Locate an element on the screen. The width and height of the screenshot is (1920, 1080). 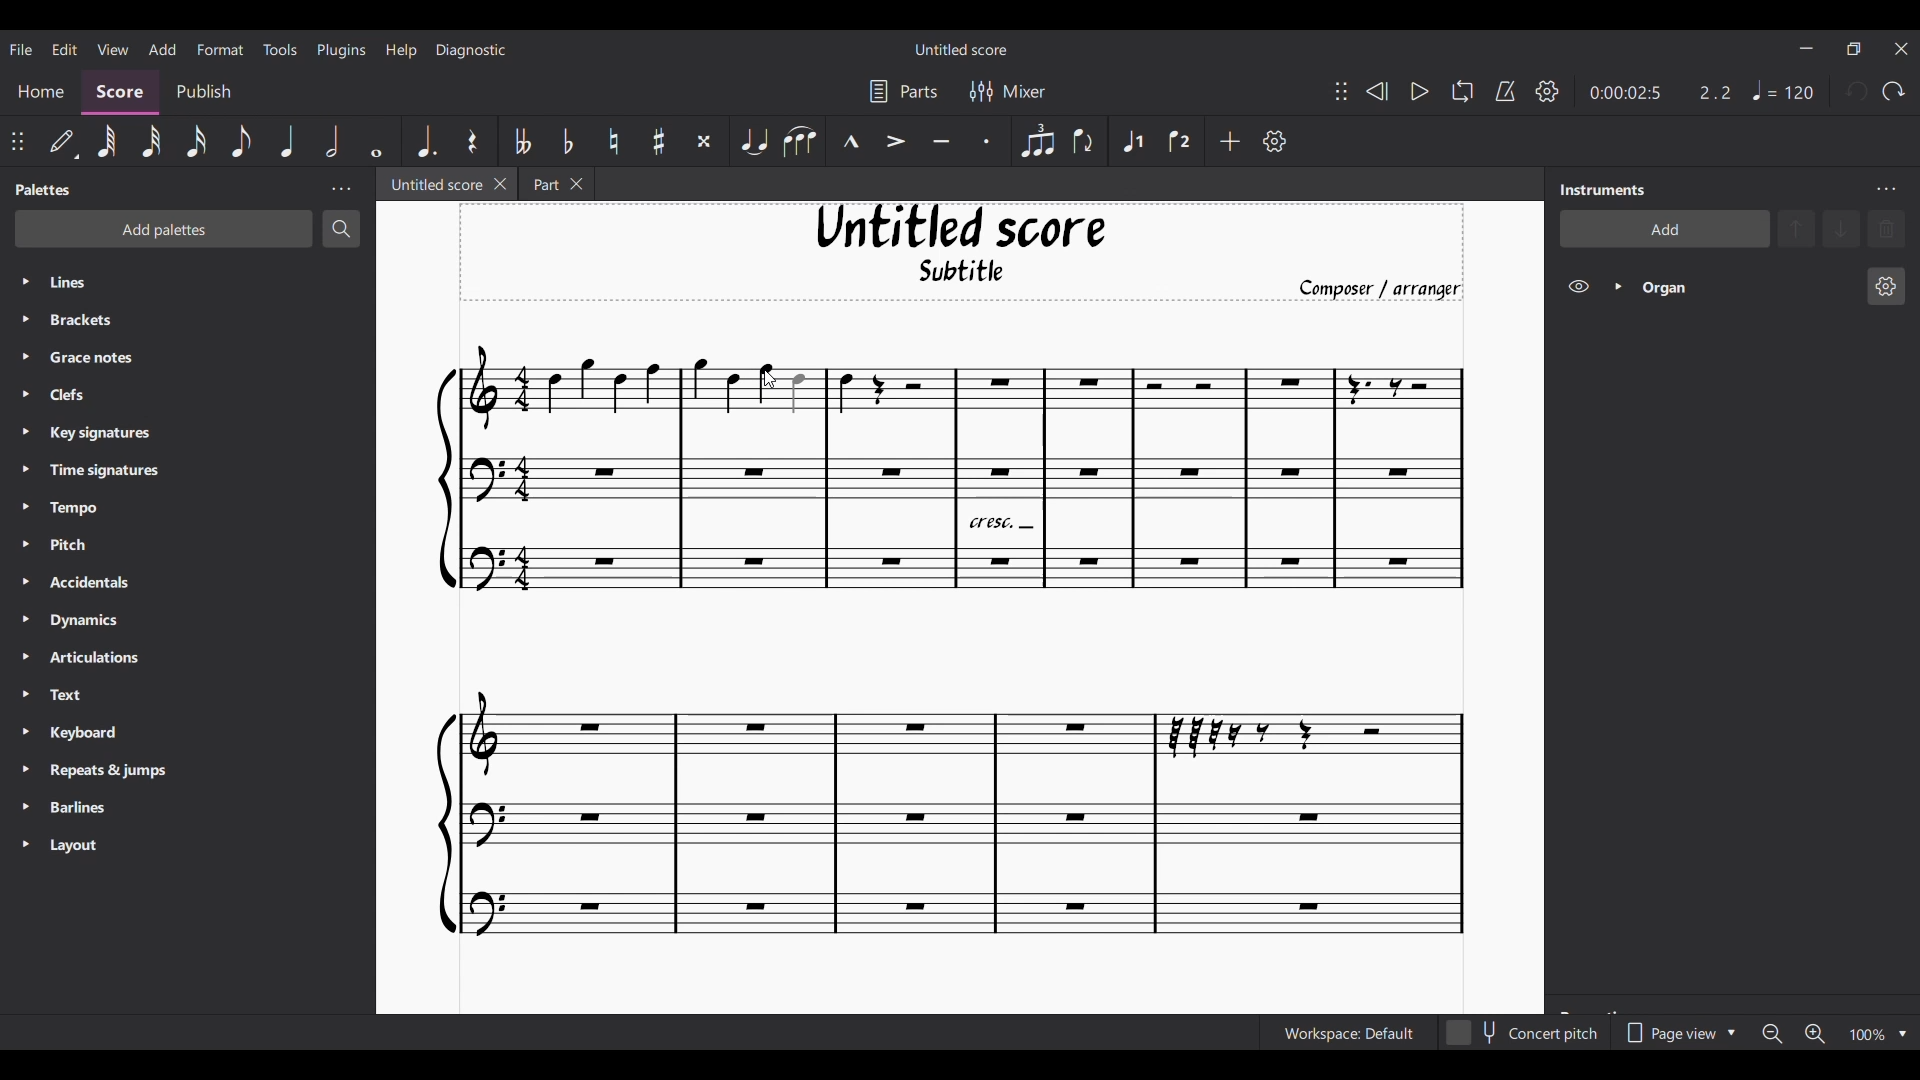
Customize toolbar is located at coordinates (1275, 141).